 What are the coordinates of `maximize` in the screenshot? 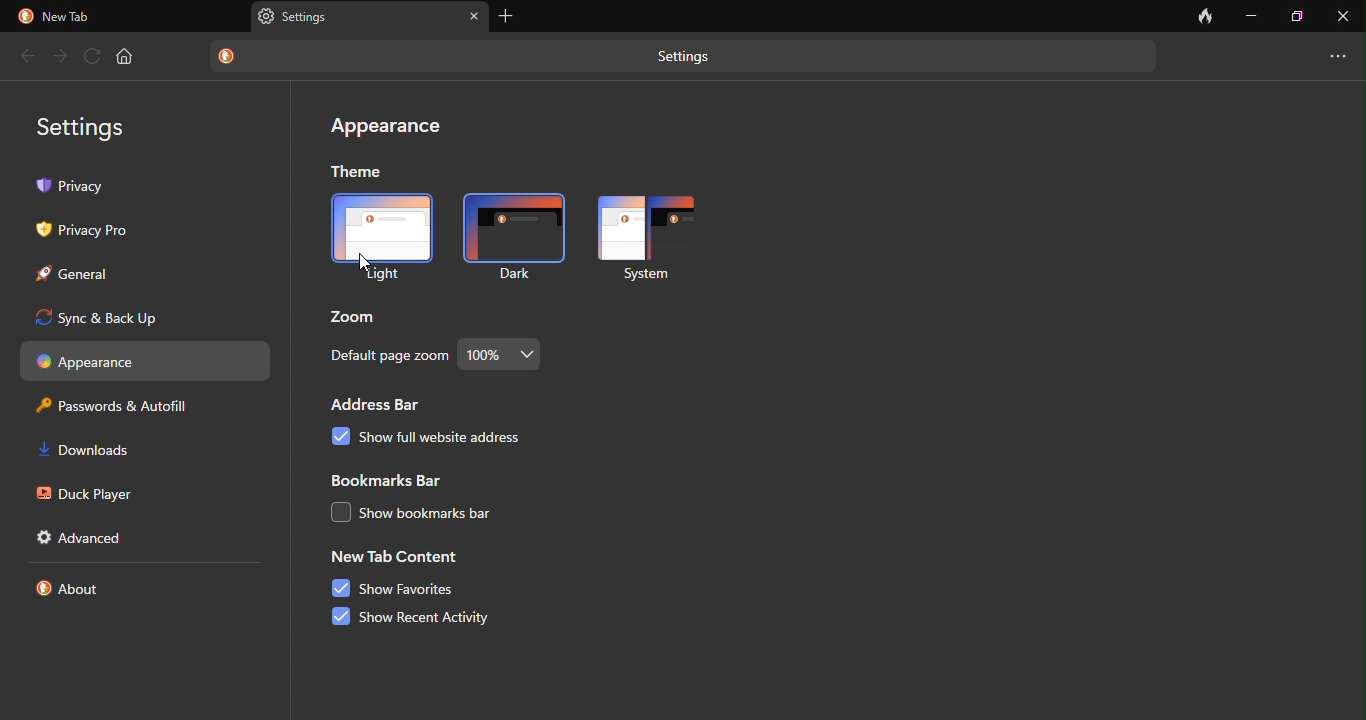 It's located at (1298, 15).